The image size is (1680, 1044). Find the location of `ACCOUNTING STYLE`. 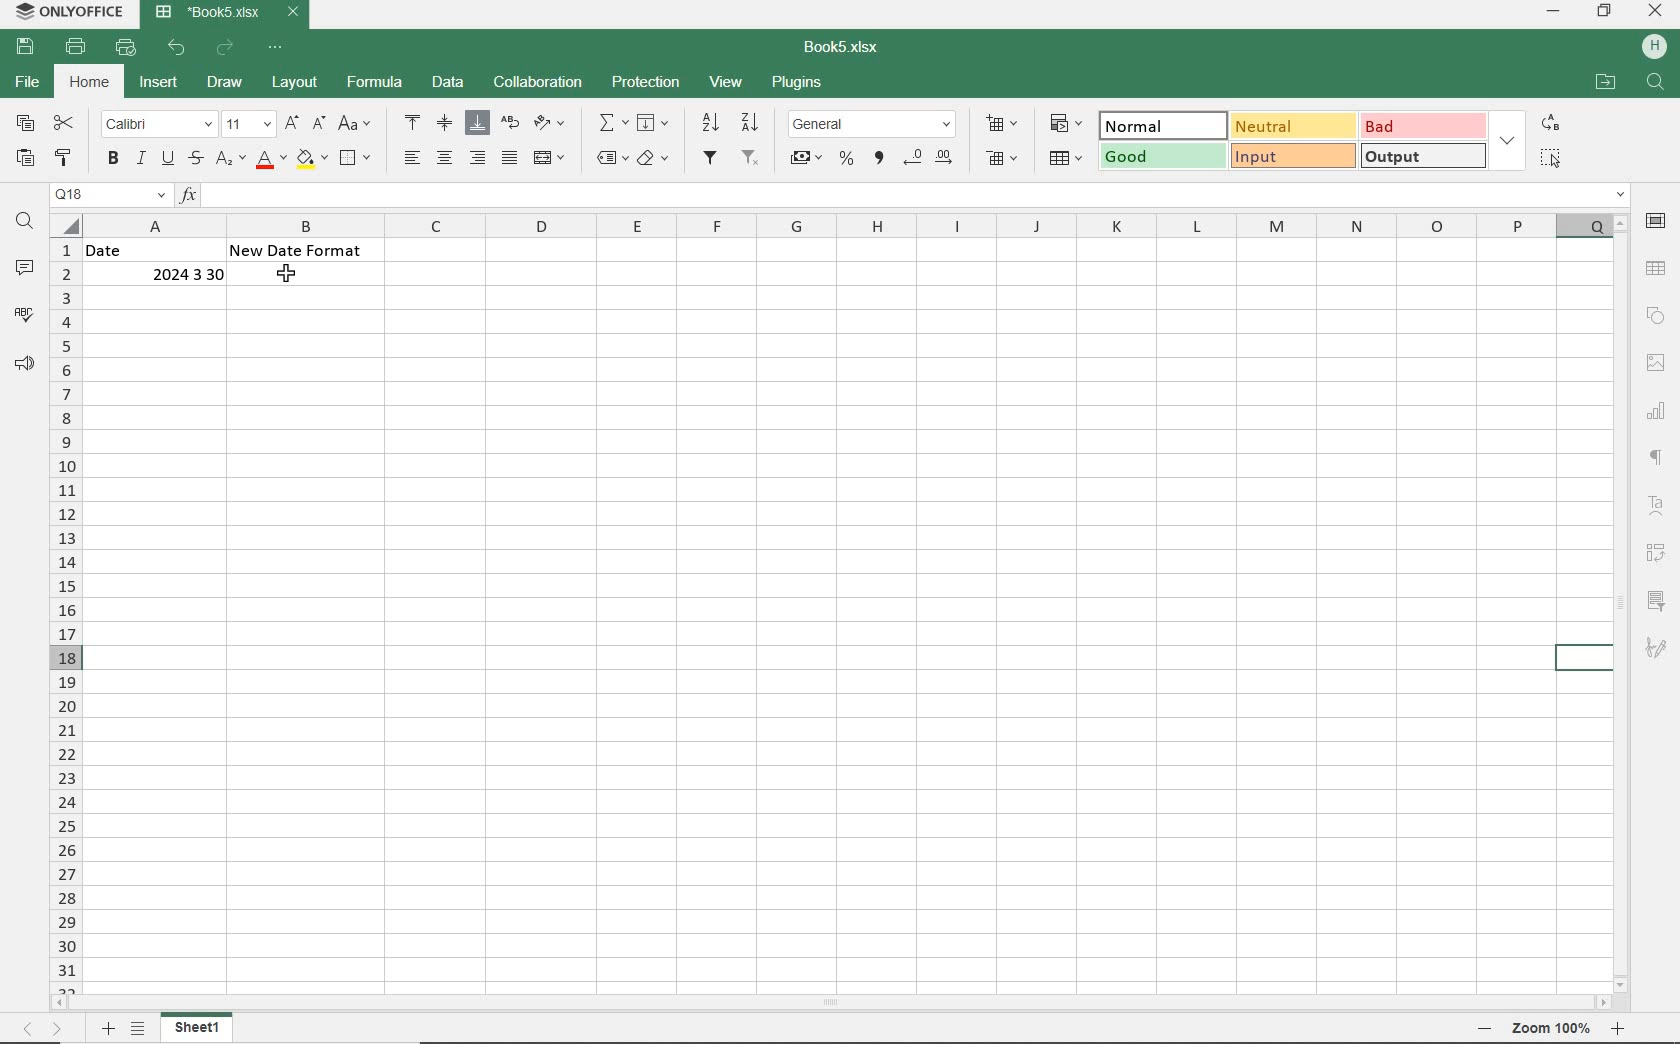

ACCOUNTING STYLE is located at coordinates (808, 160).